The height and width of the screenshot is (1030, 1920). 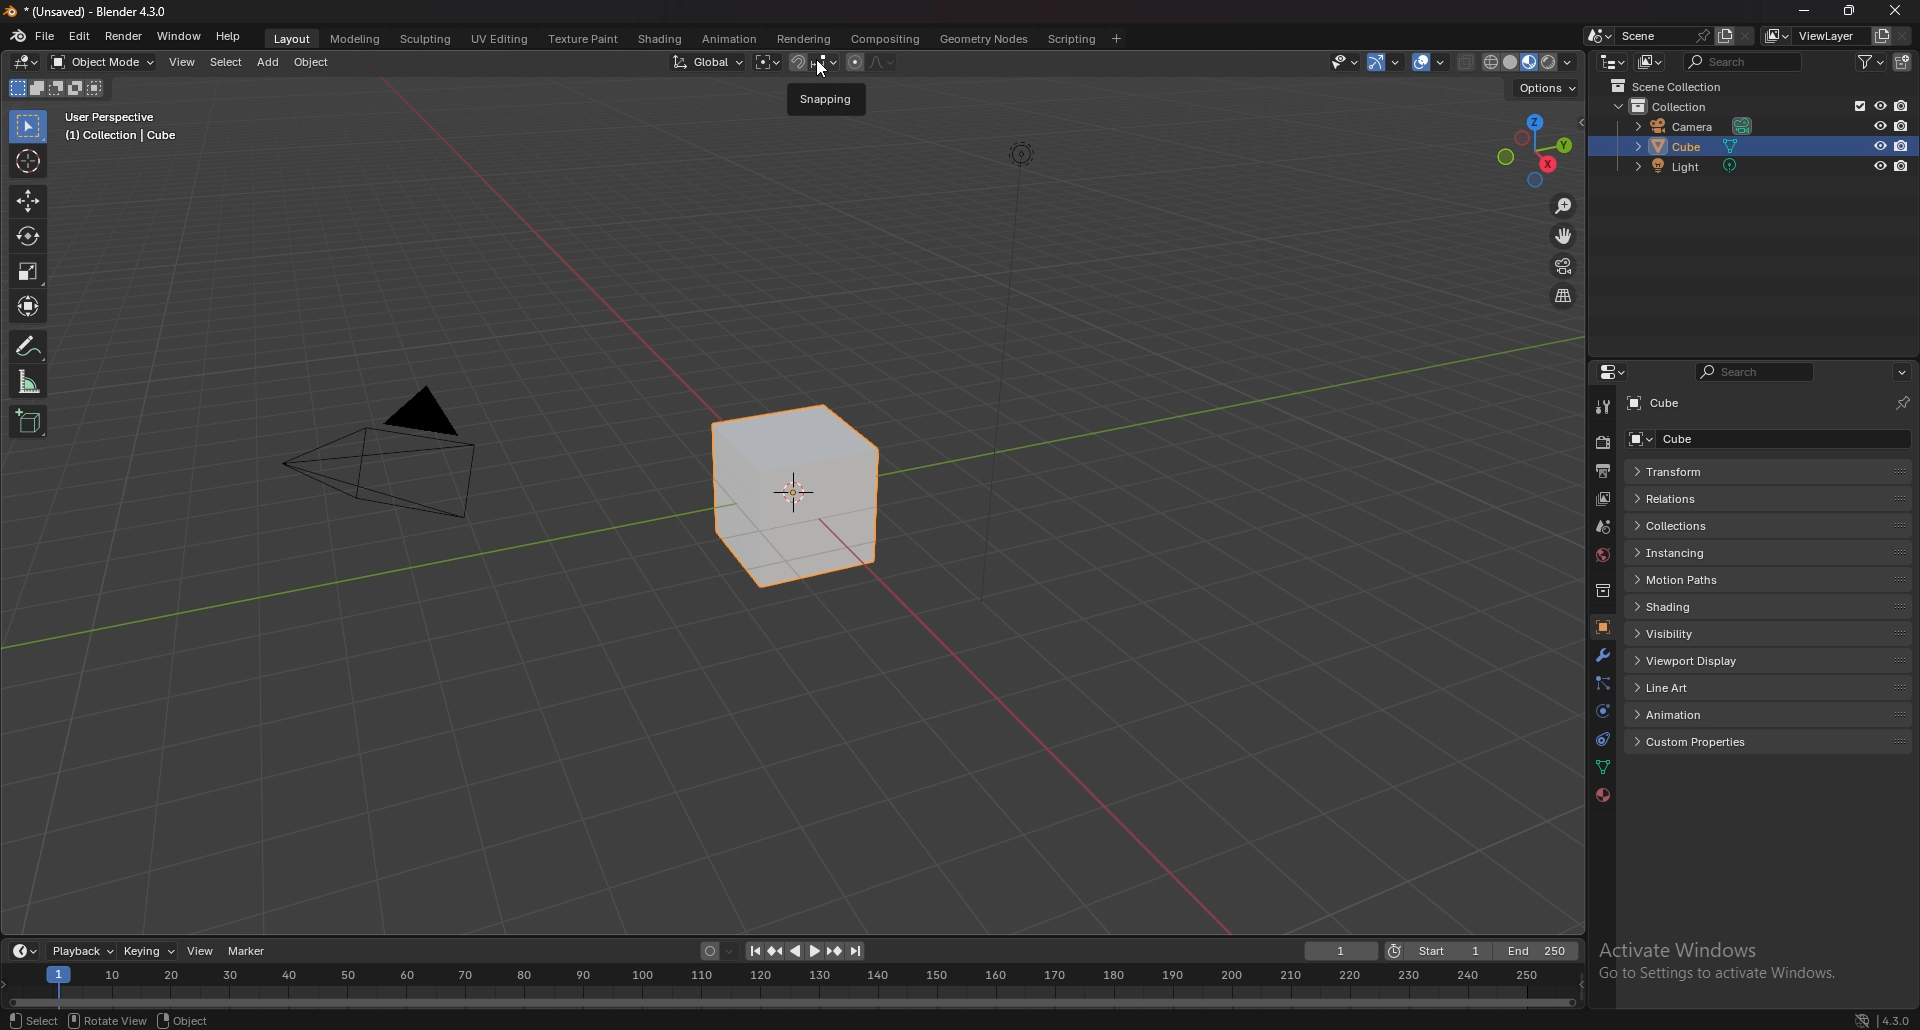 I want to click on rendering, so click(x=805, y=39).